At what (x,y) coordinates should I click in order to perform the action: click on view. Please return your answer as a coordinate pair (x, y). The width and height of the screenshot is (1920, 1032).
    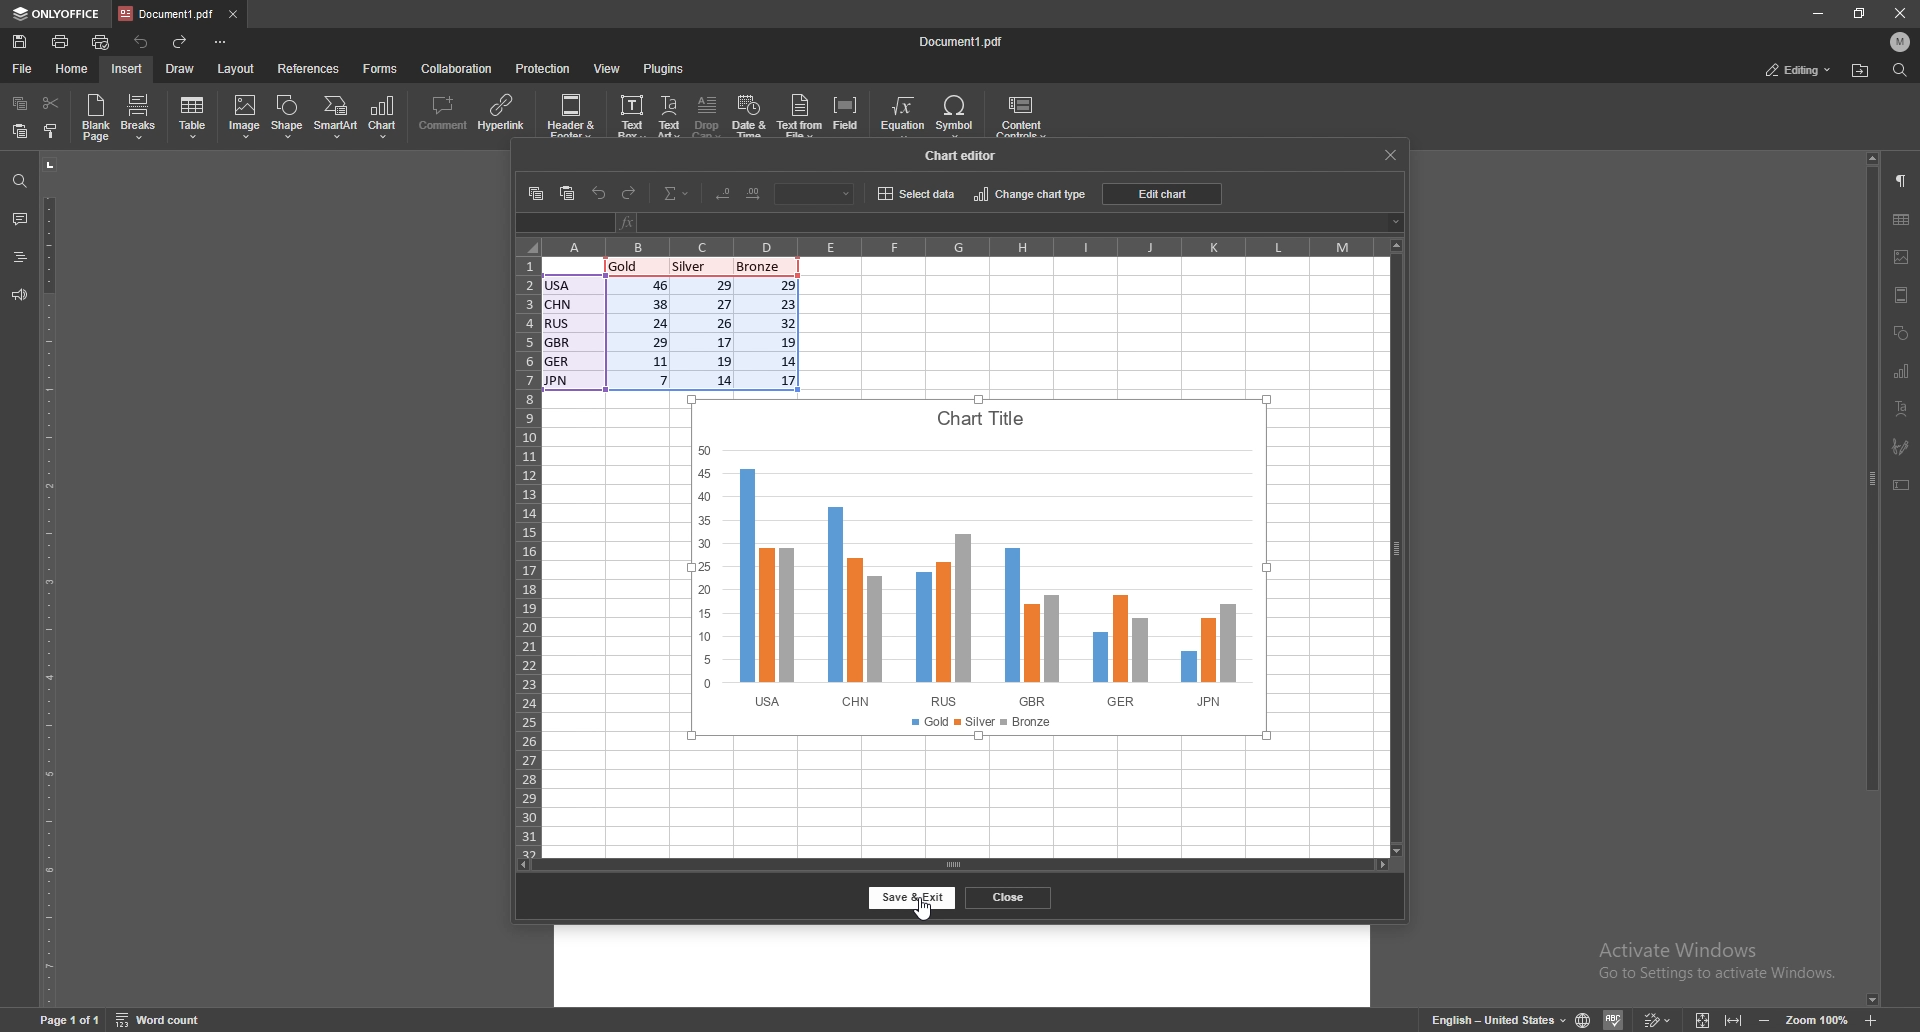
    Looking at the image, I should click on (608, 68).